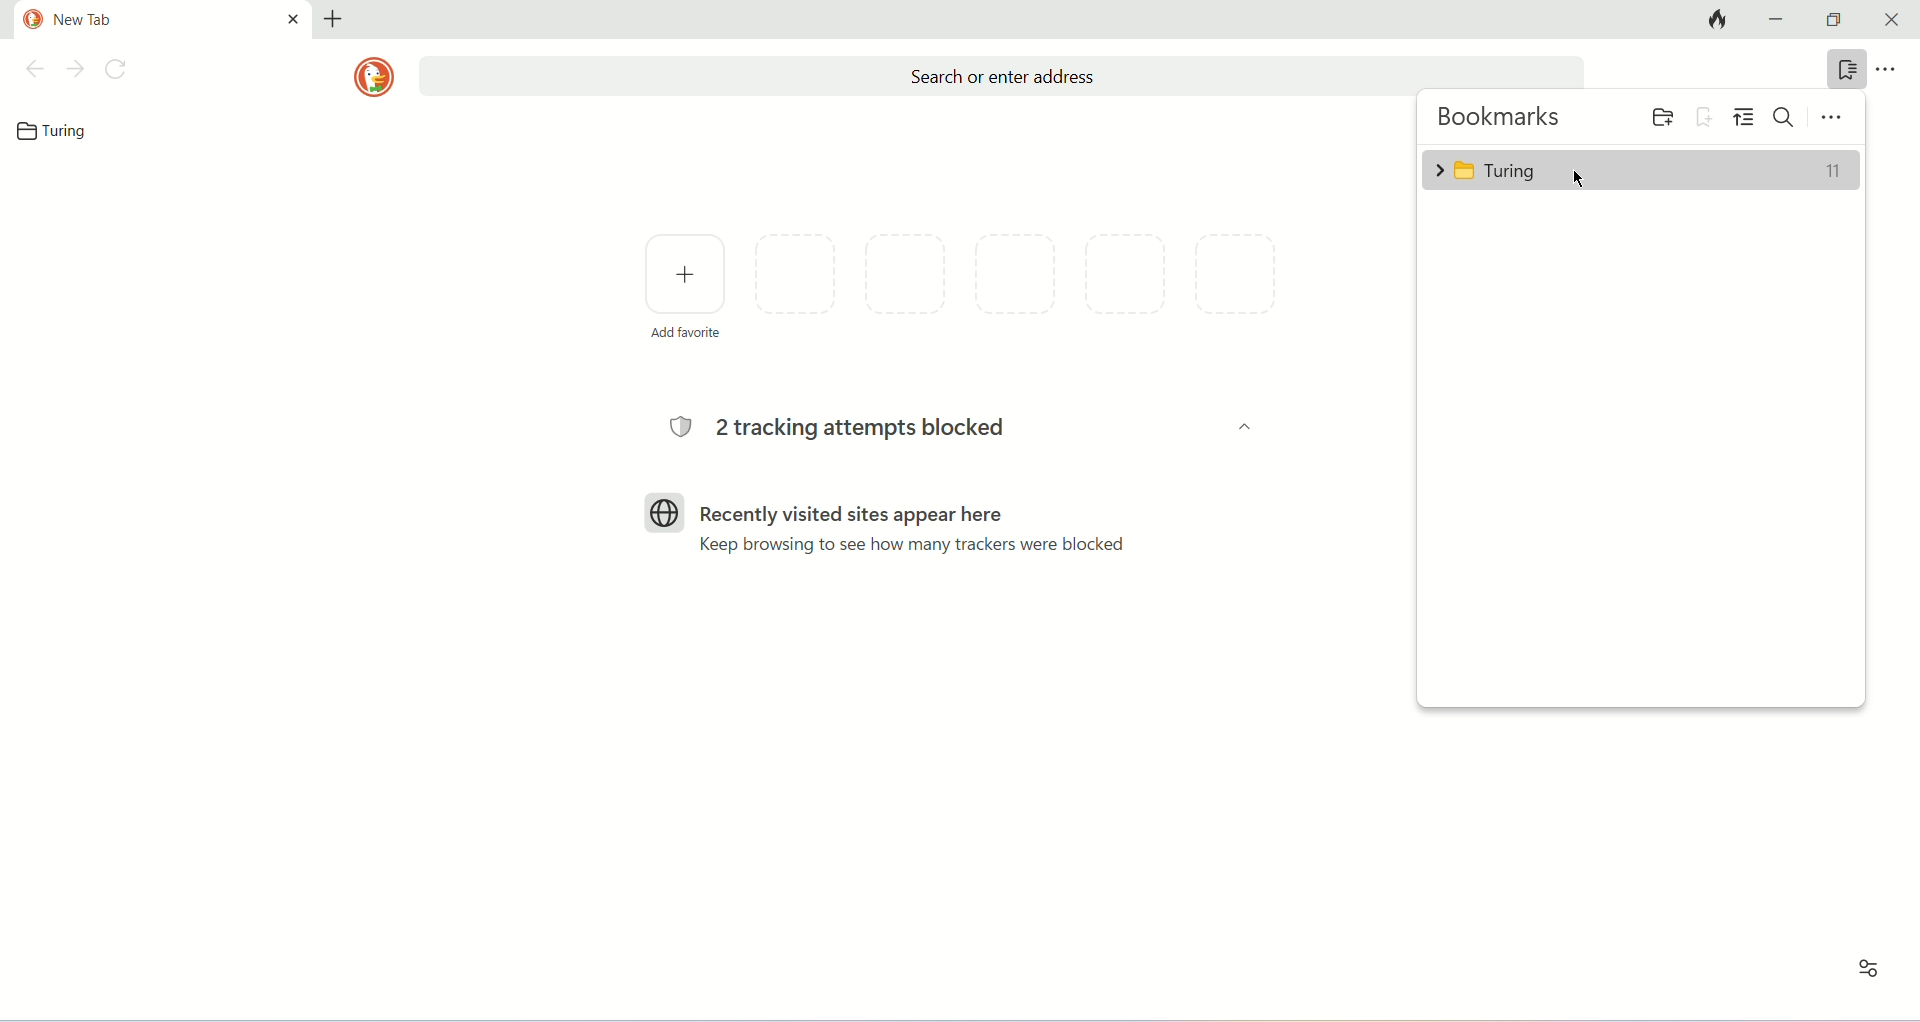 The height and width of the screenshot is (1022, 1920). I want to click on logo, so click(374, 77).